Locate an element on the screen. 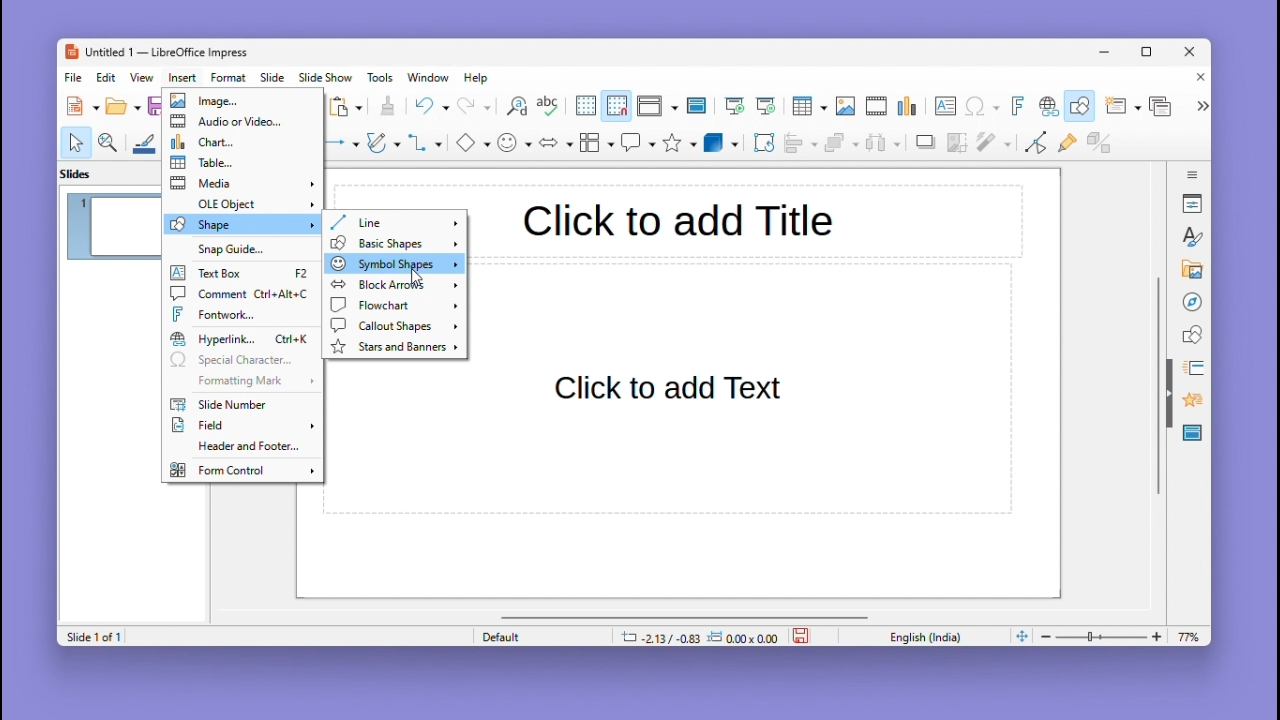 This screenshot has width=1280, height=720. Shadow is located at coordinates (926, 146).